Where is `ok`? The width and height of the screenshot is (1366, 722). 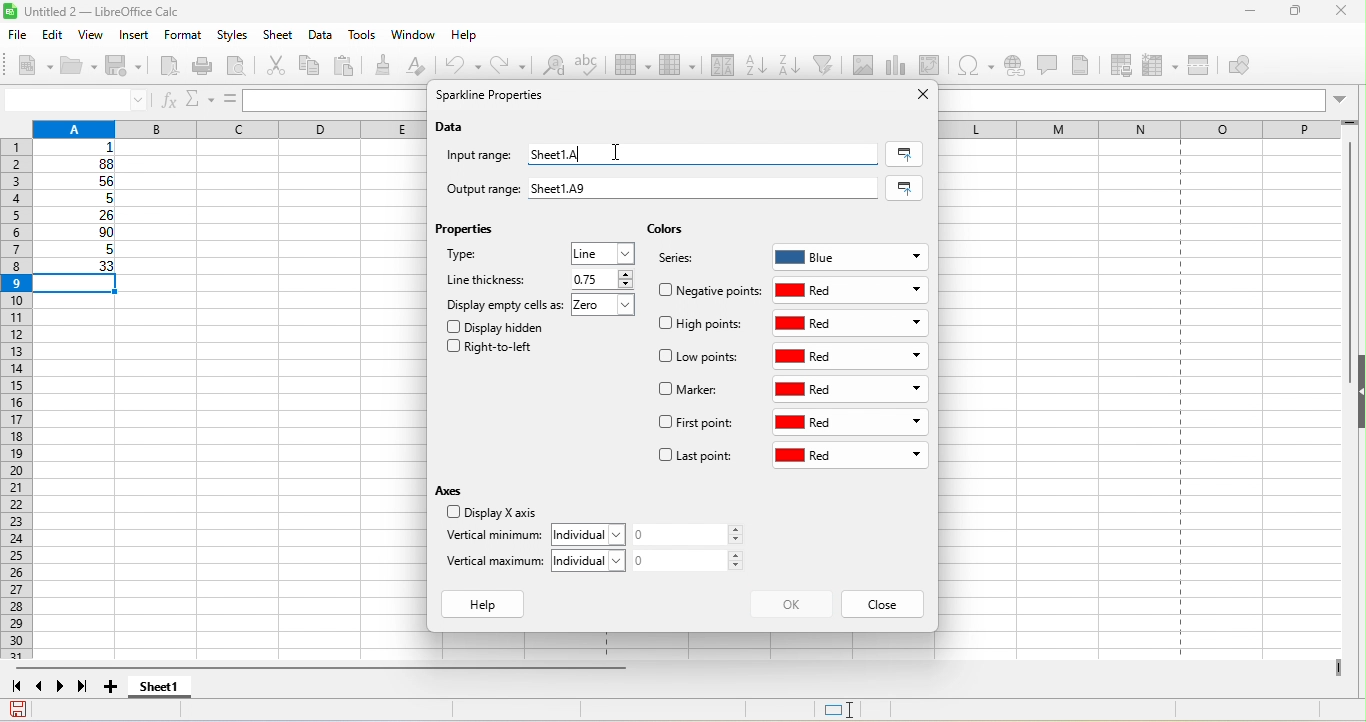 ok is located at coordinates (790, 604).